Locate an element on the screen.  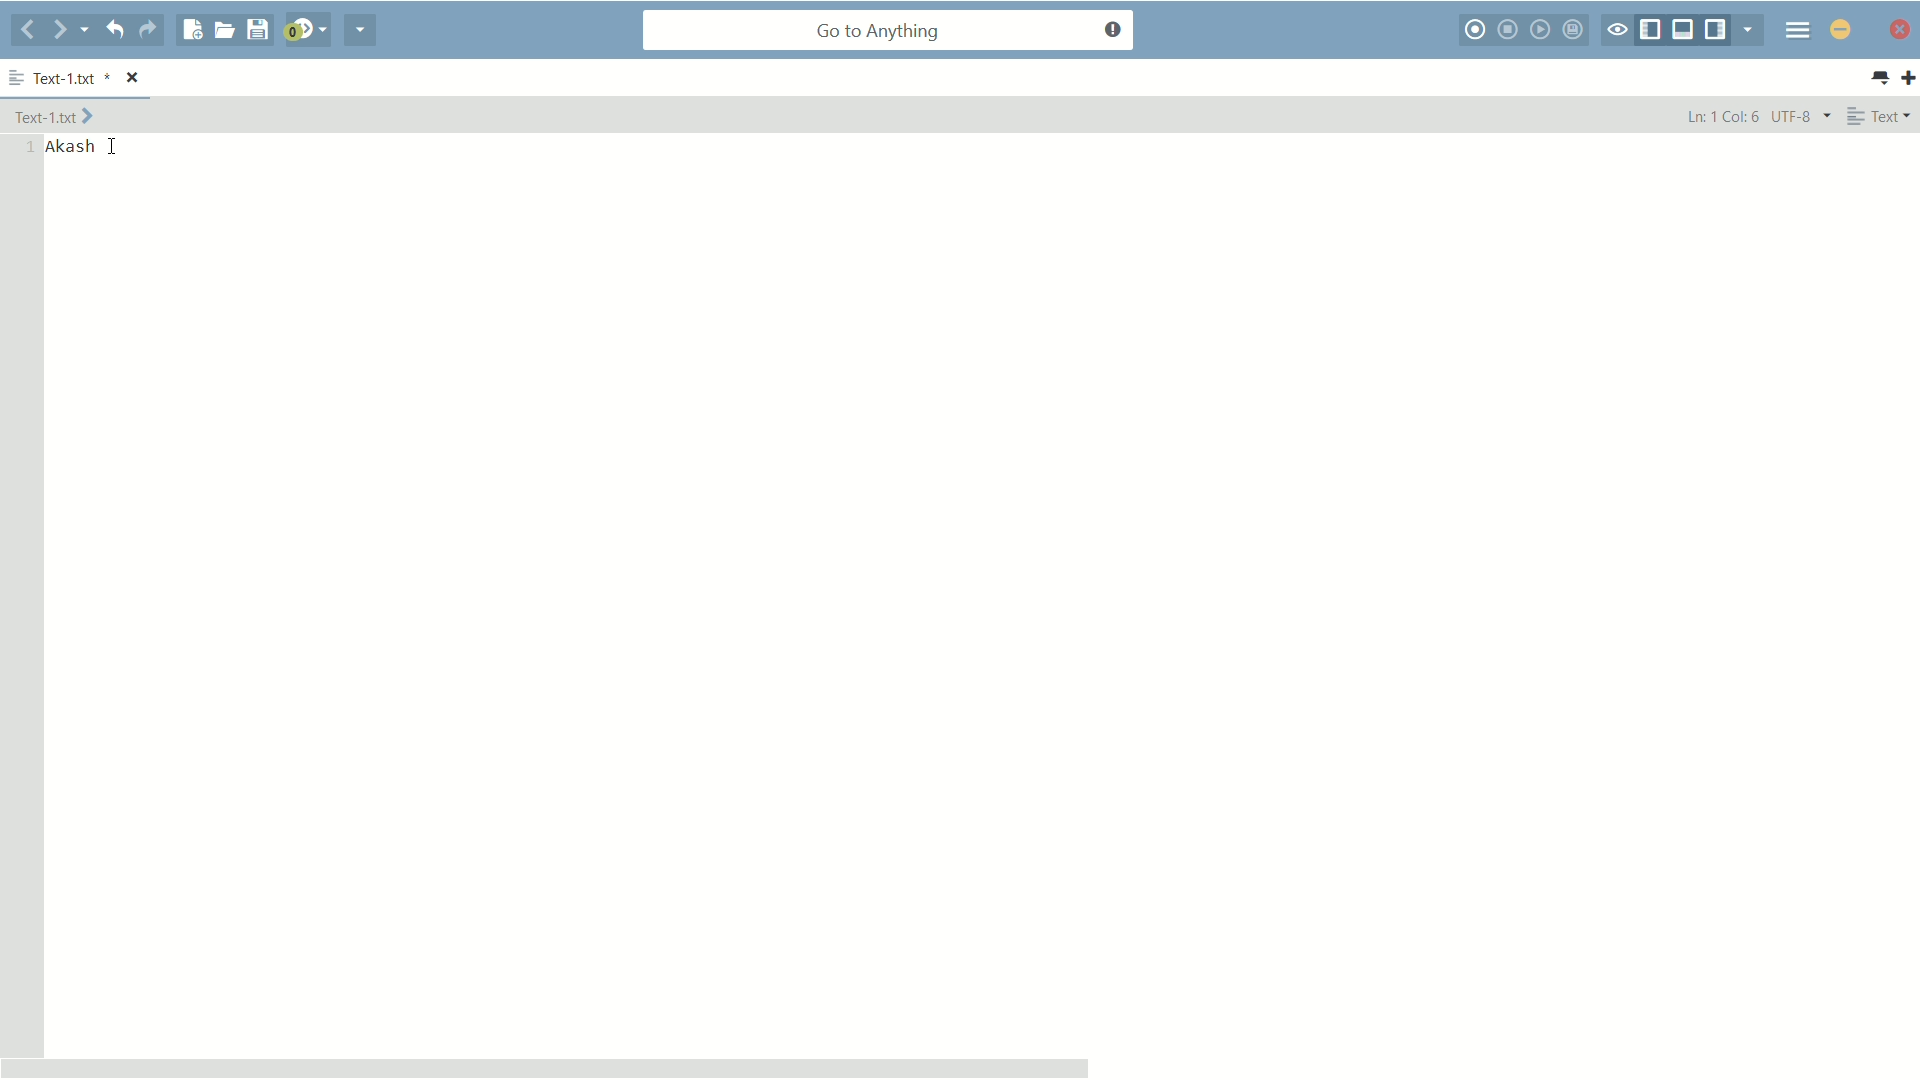
scroll bar is located at coordinates (546, 1067).